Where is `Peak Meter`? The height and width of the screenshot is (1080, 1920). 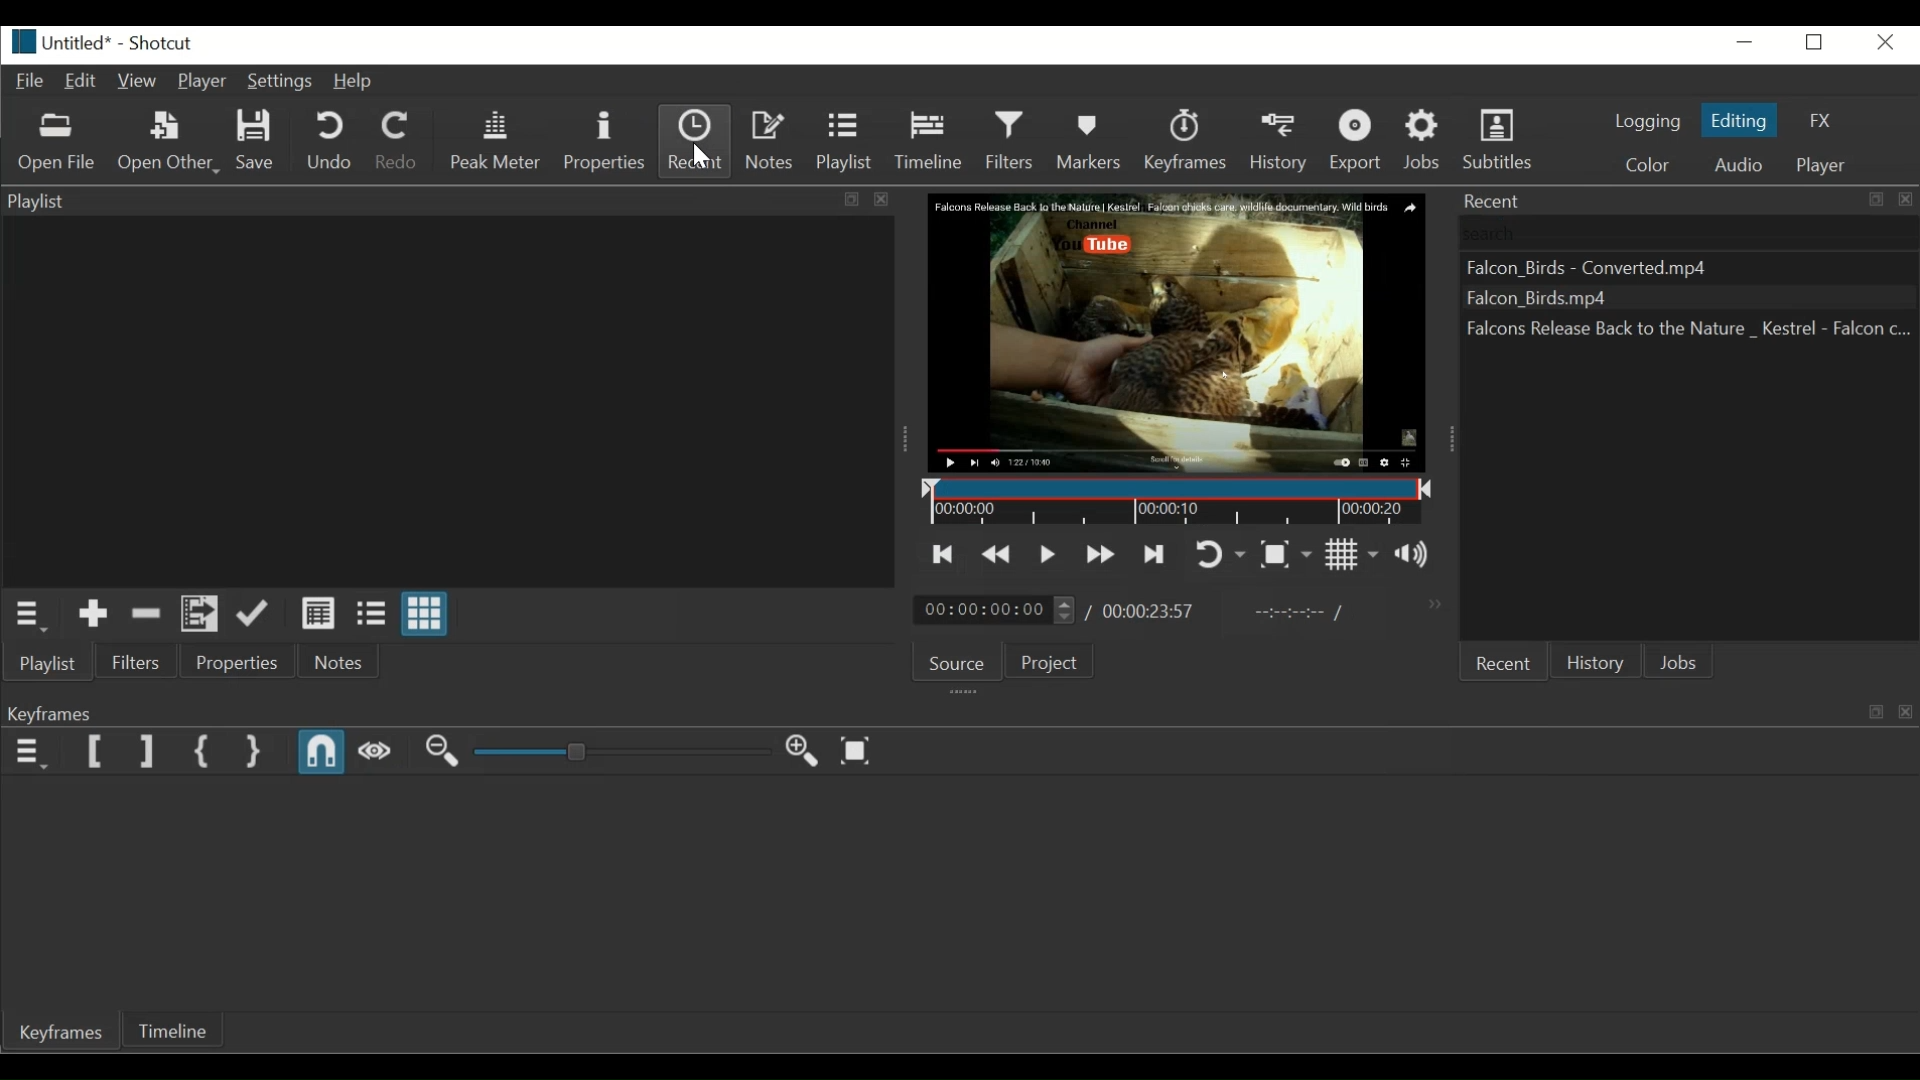 Peak Meter is located at coordinates (495, 141).